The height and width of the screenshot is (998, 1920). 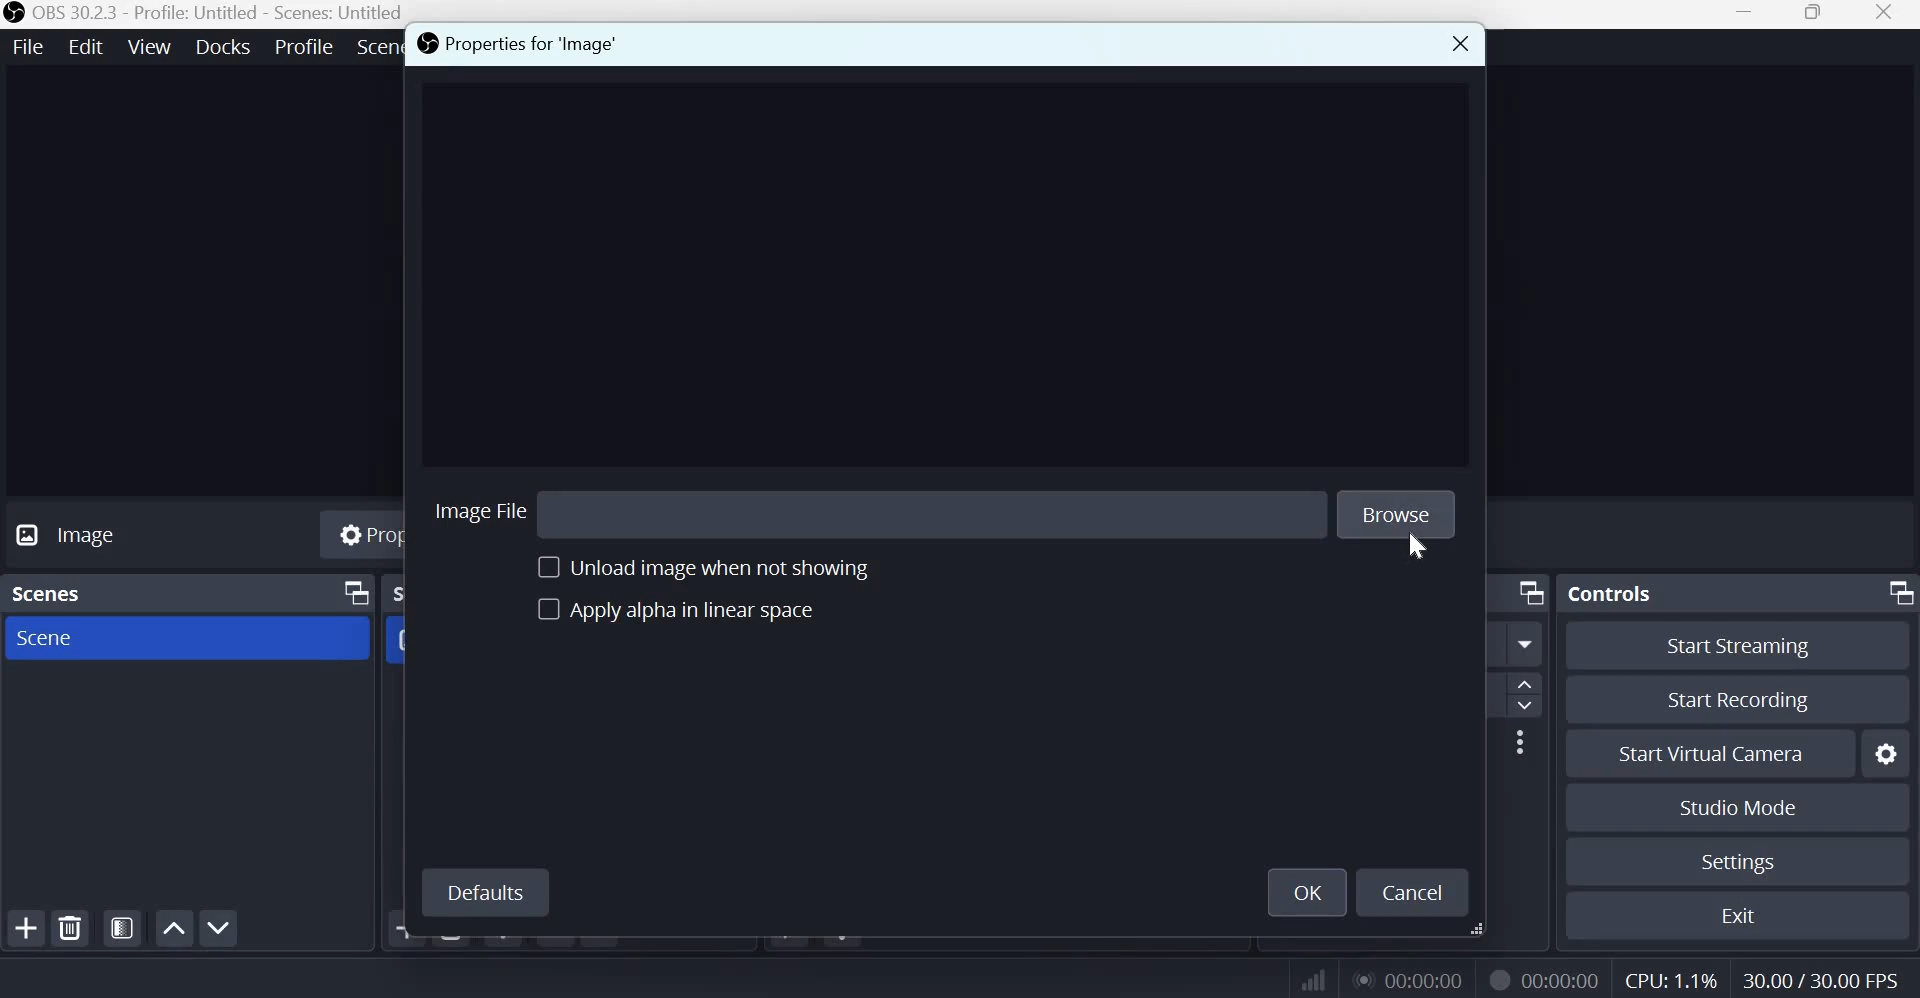 What do you see at coordinates (29, 46) in the screenshot?
I see `file` at bounding box center [29, 46].